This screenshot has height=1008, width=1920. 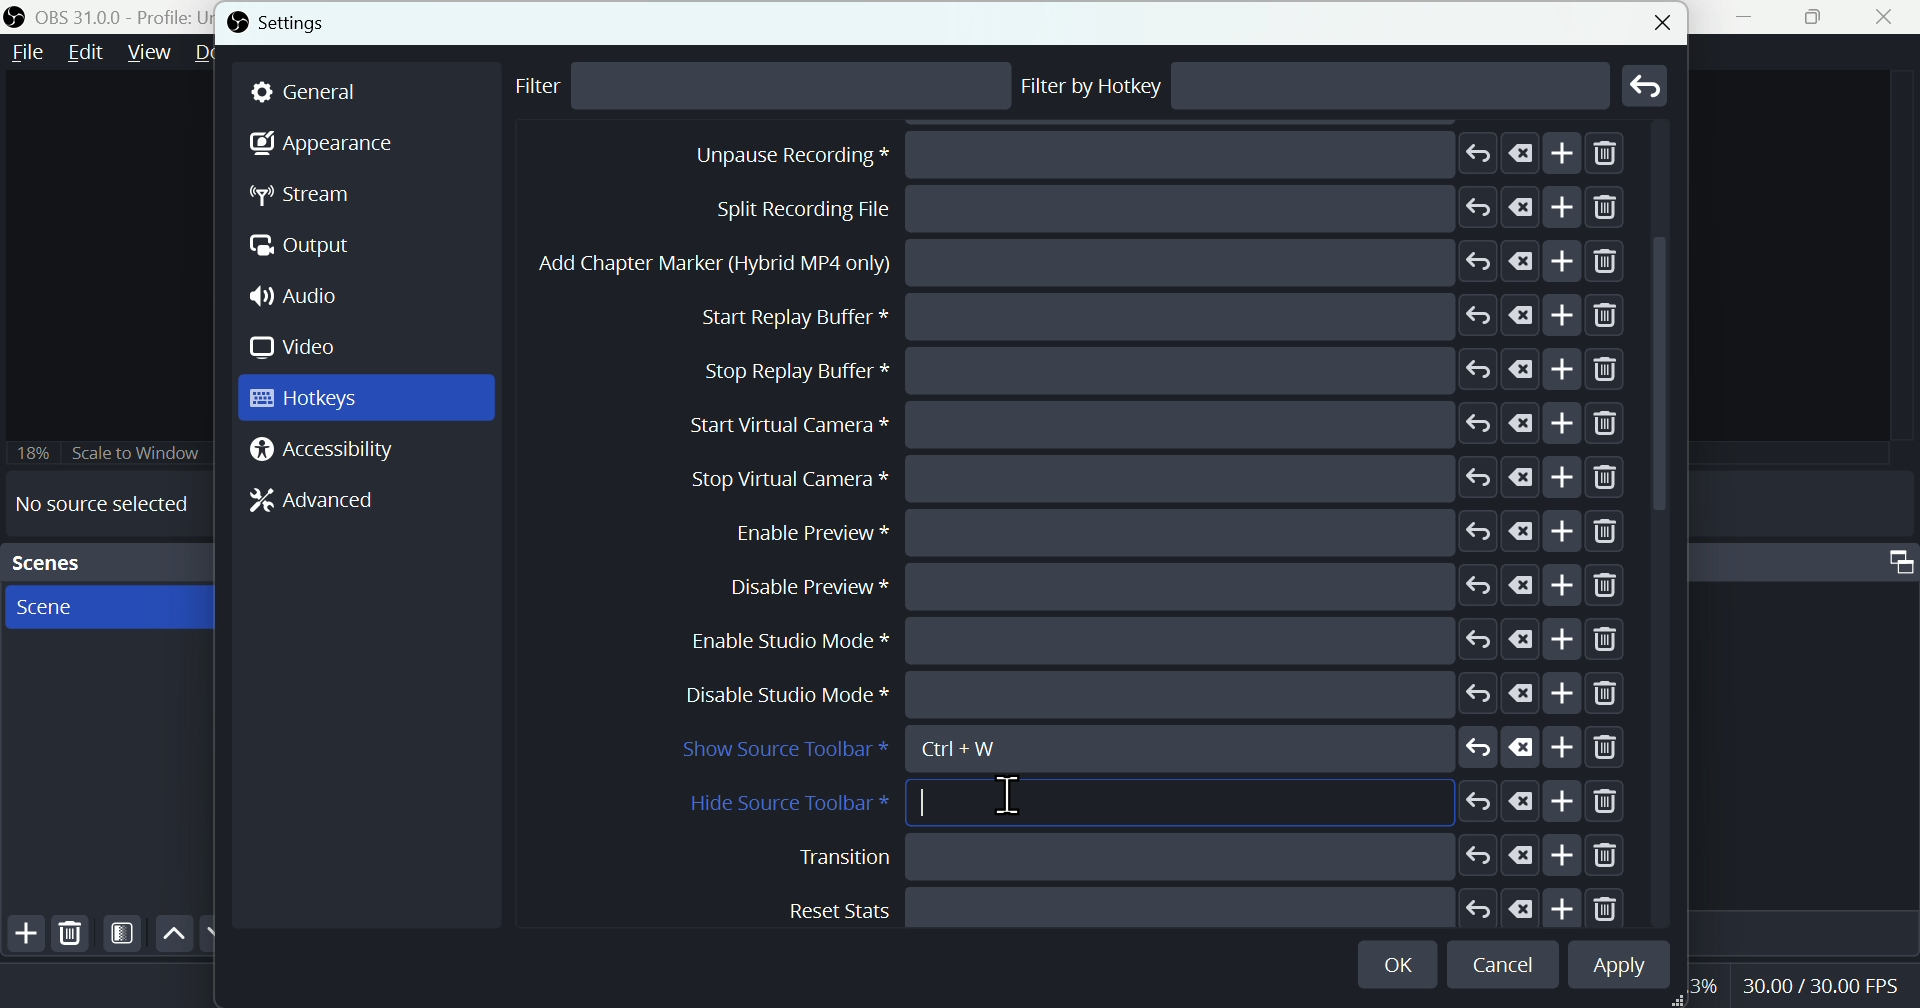 What do you see at coordinates (1615, 966) in the screenshot?
I see `Apply` at bounding box center [1615, 966].